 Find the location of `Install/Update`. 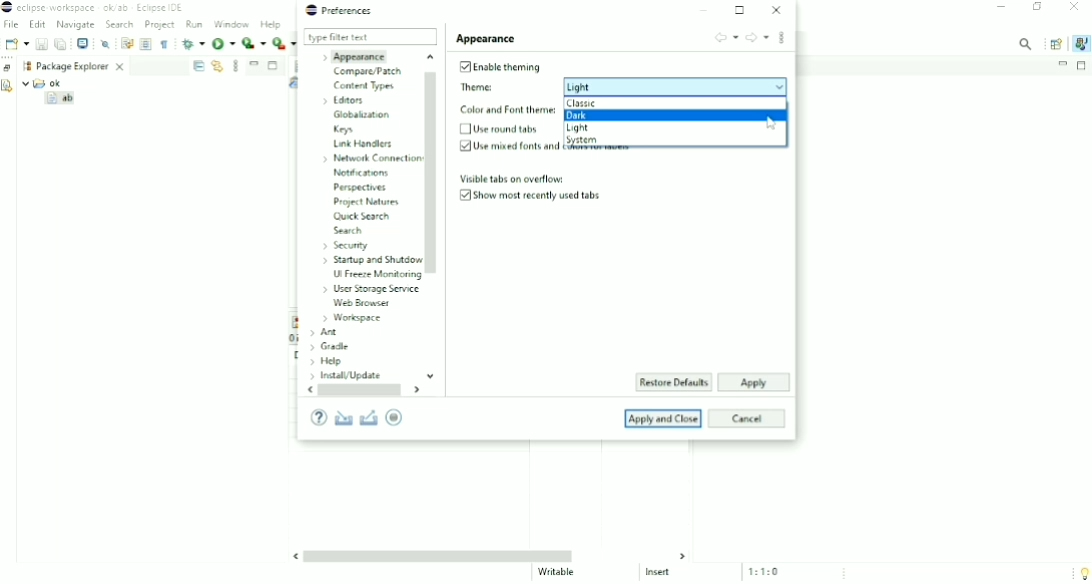

Install/Update is located at coordinates (344, 376).